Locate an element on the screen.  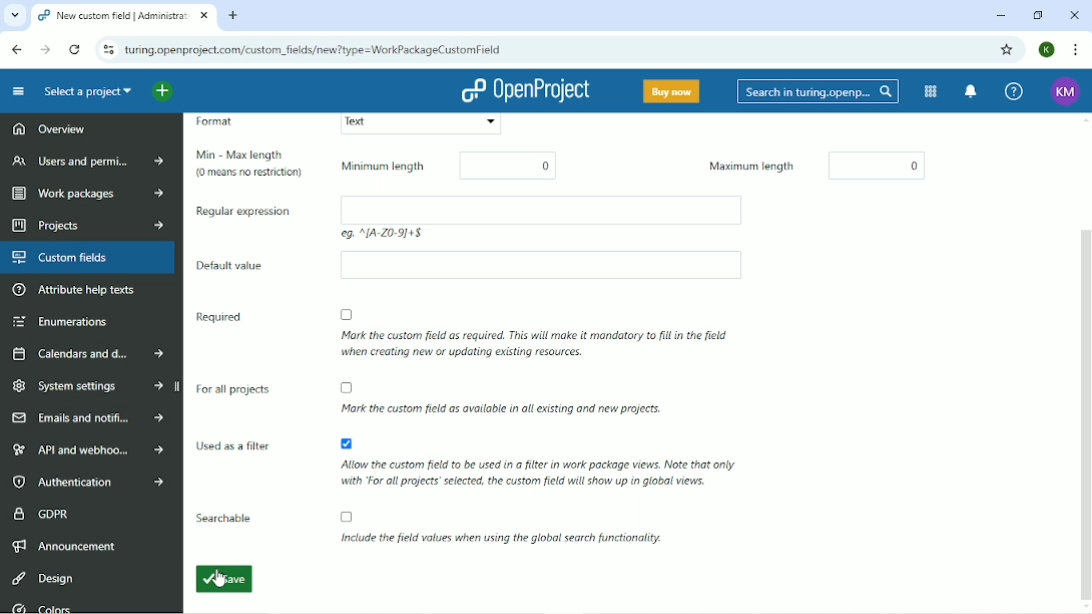
0 is located at coordinates (502, 164).